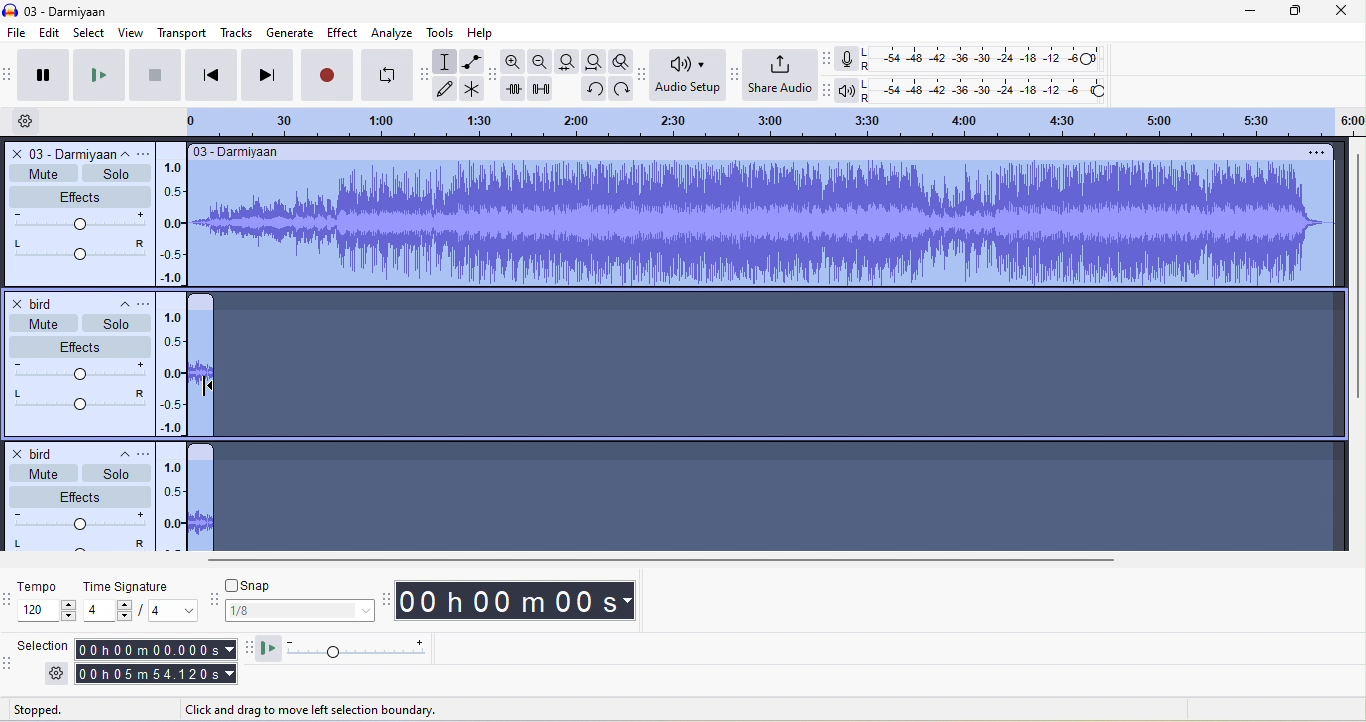 The width and height of the screenshot is (1366, 722). Describe the element at coordinates (88, 32) in the screenshot. I see `select` at that location.